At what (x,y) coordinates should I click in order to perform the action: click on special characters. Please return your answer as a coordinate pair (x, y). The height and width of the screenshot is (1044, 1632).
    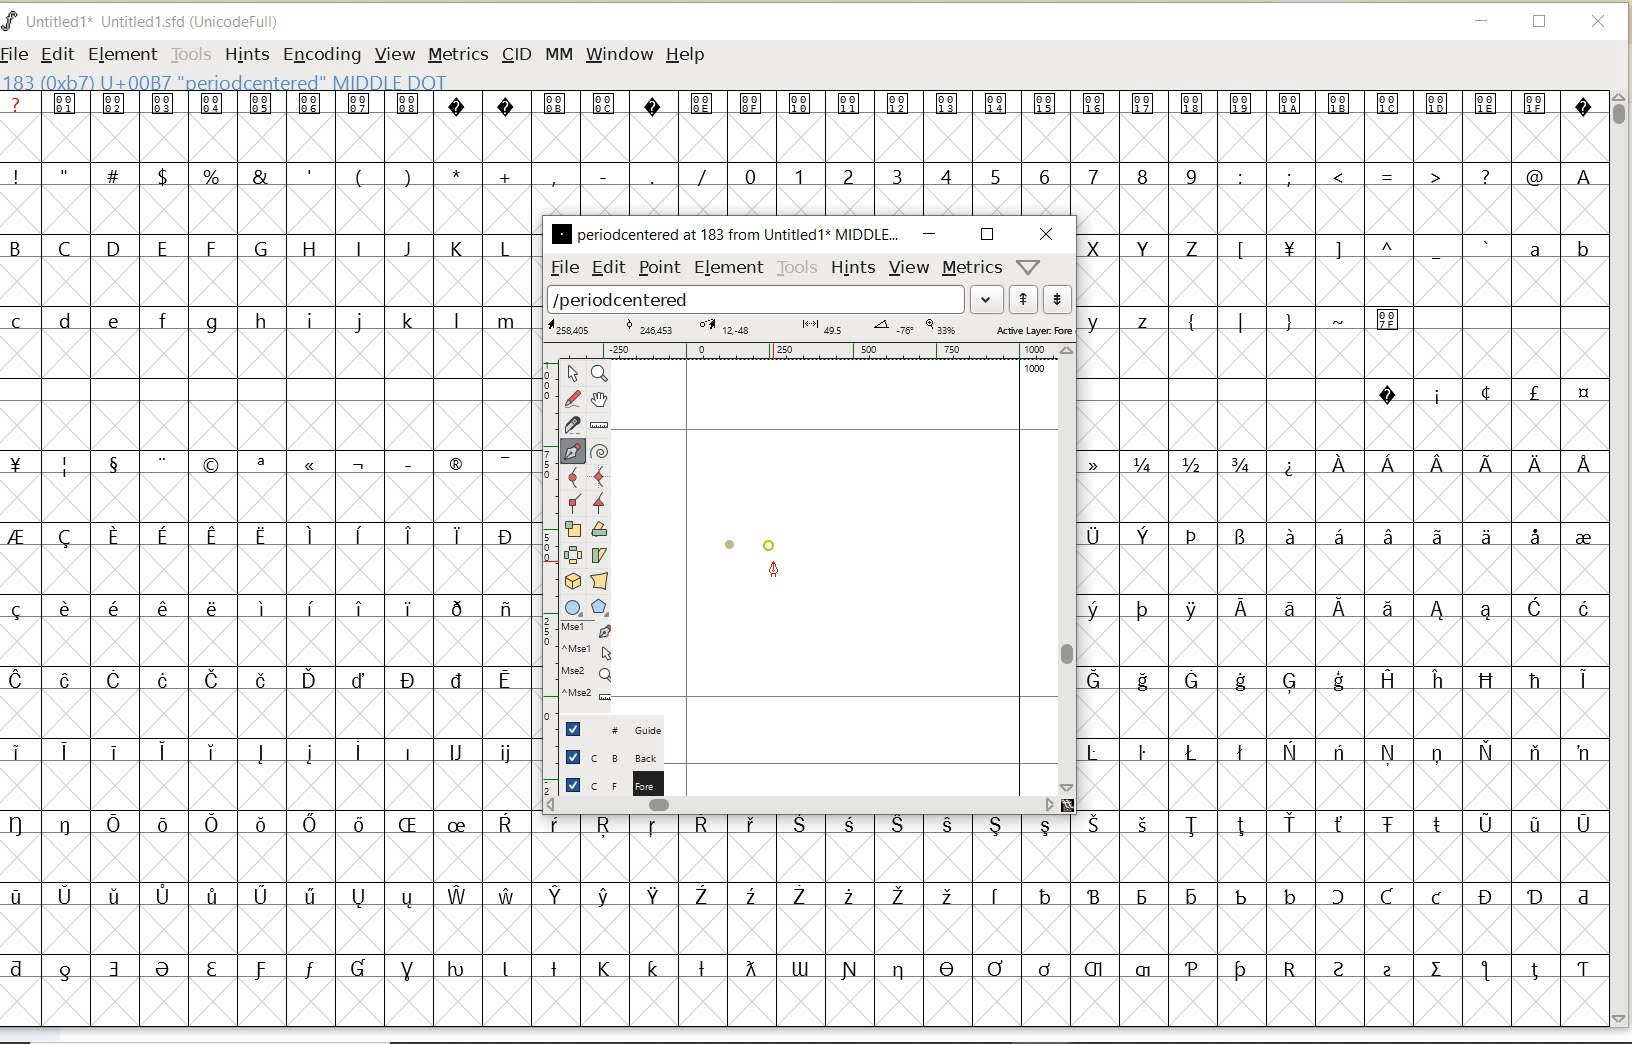
    Looking at the image, I should click on (357, 175).